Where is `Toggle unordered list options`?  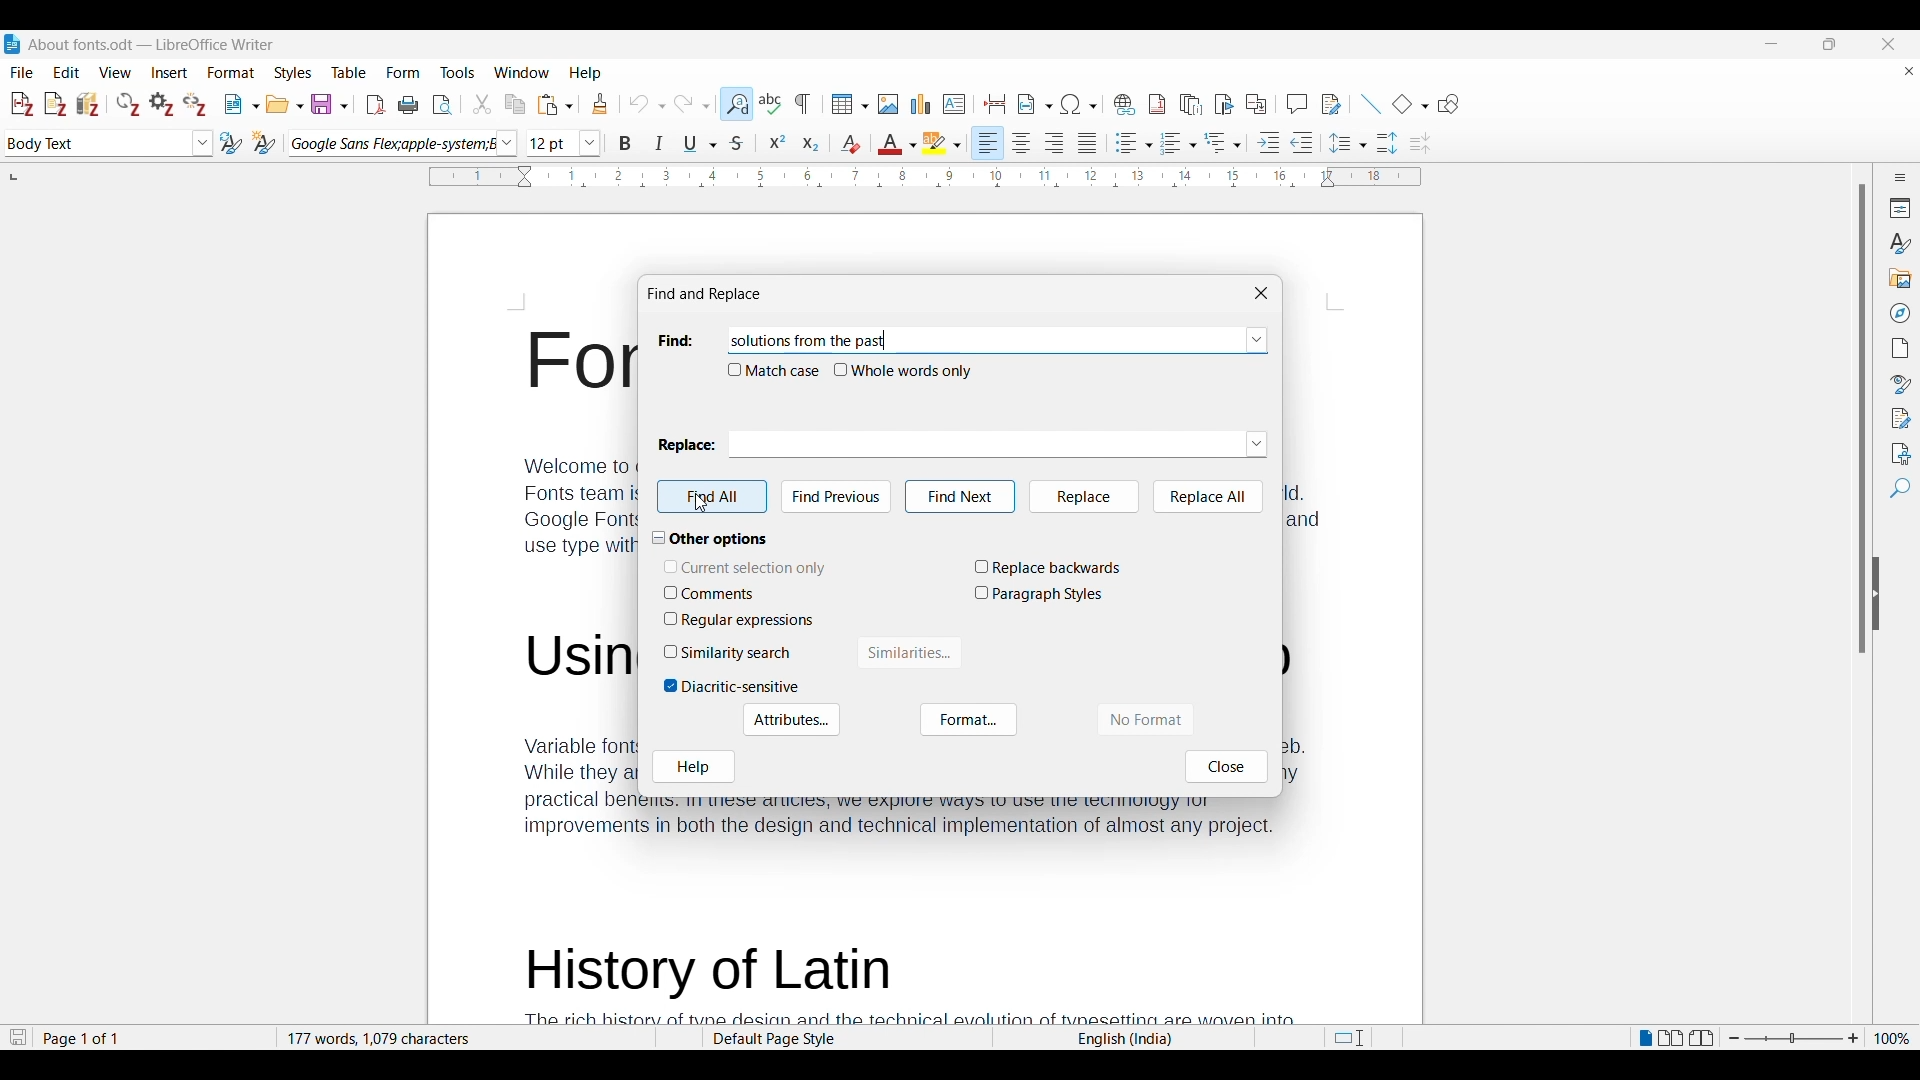 Toggle unordered list options is located at coordinates (1133, 143).